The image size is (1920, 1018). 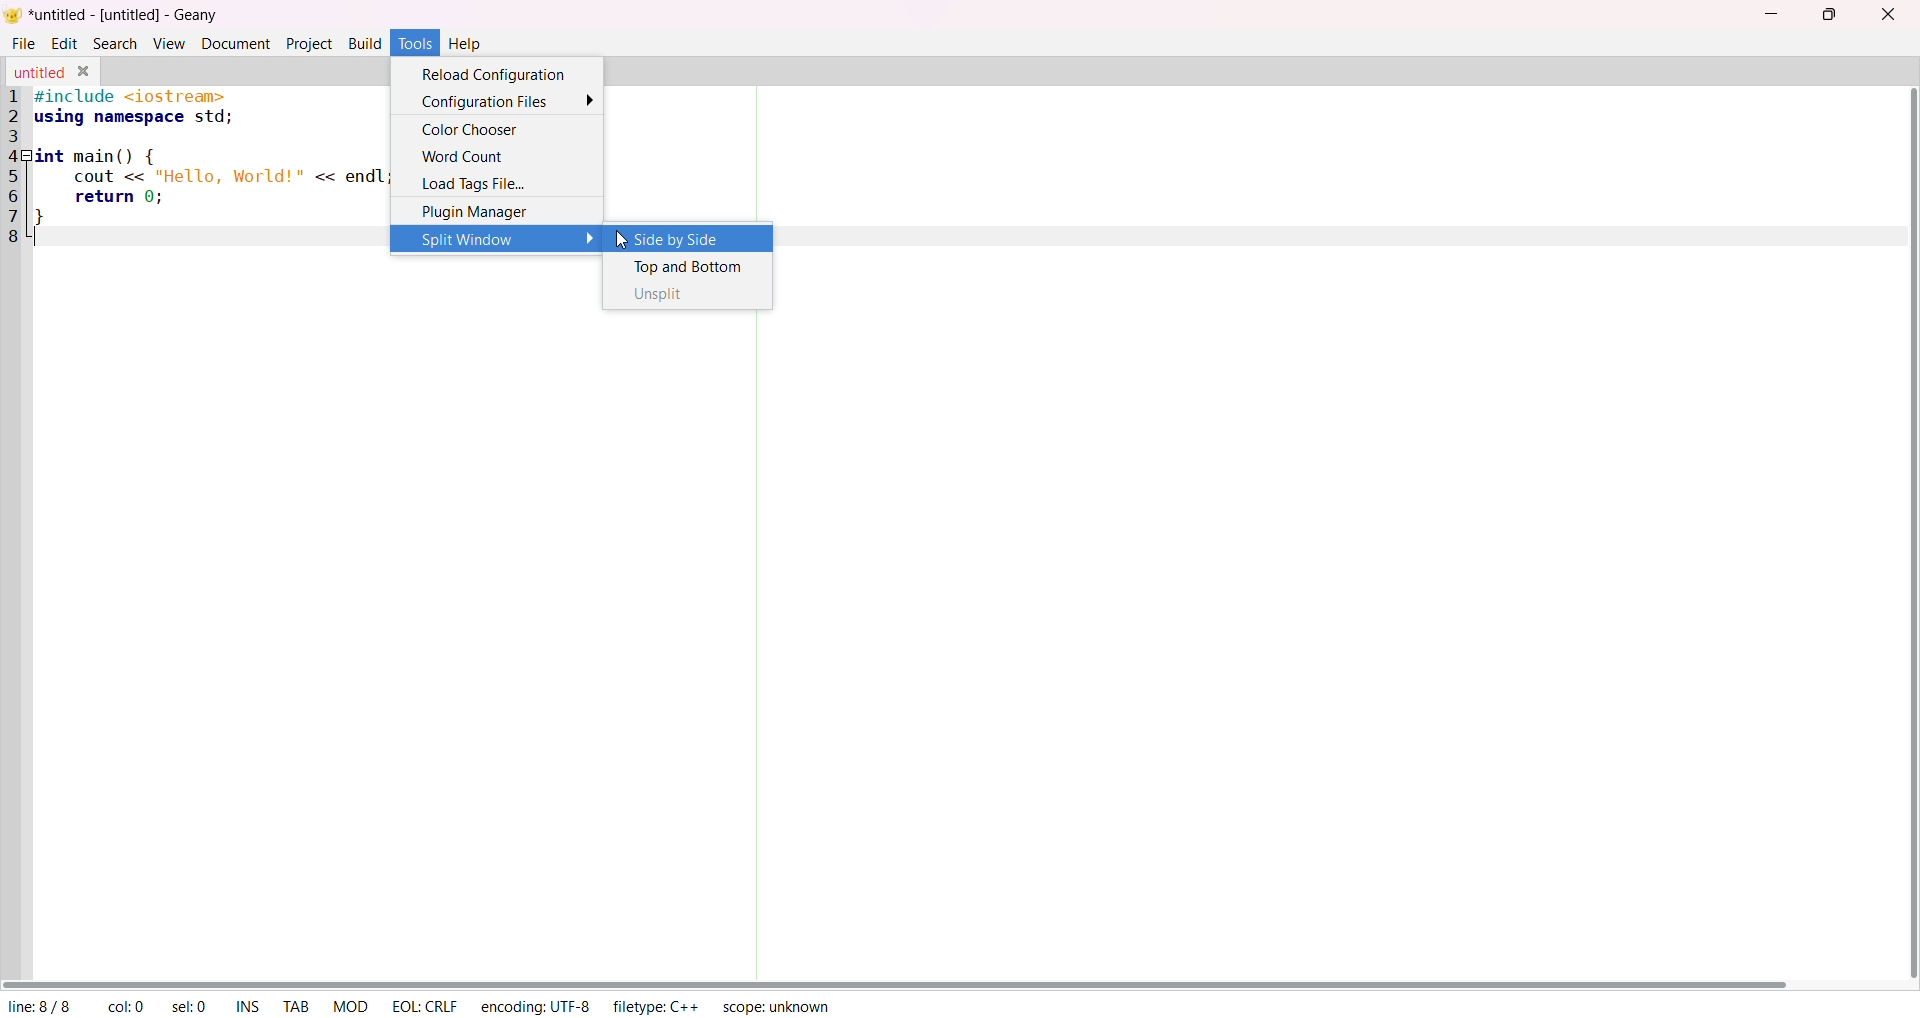 I want to click on Search, so click(x=117, y=44).